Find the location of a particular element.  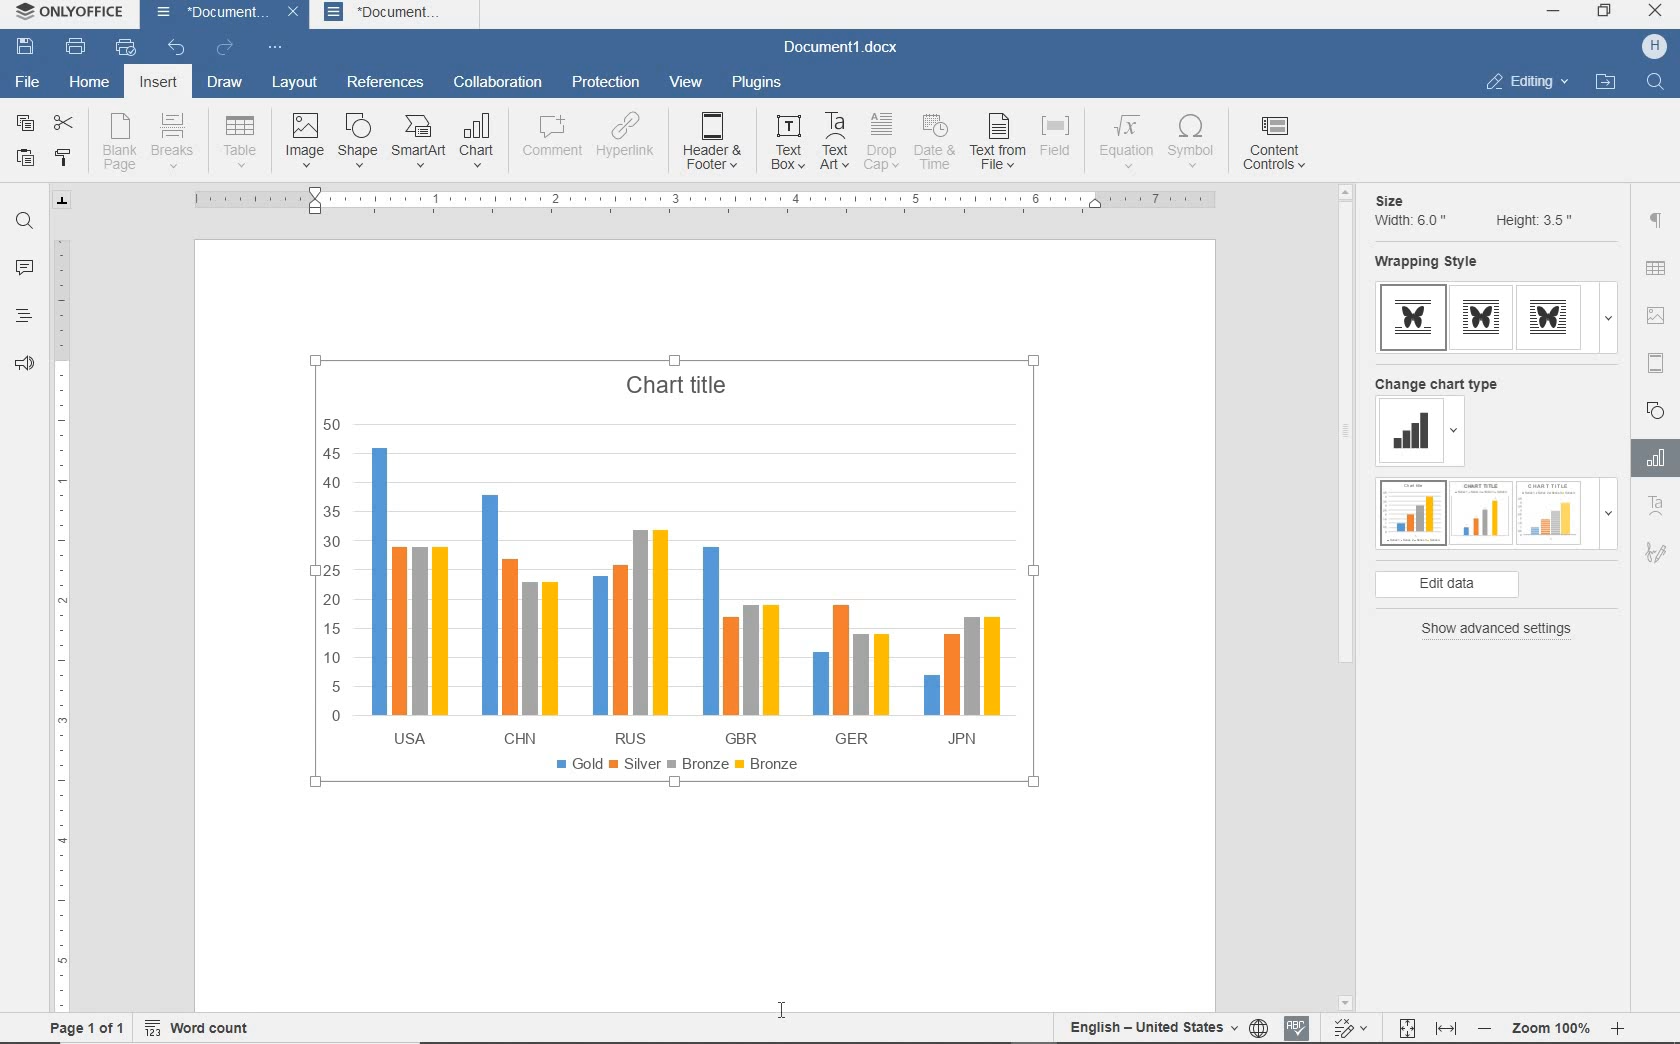

page 1 of 1 is located at coordinates (88, 1027).